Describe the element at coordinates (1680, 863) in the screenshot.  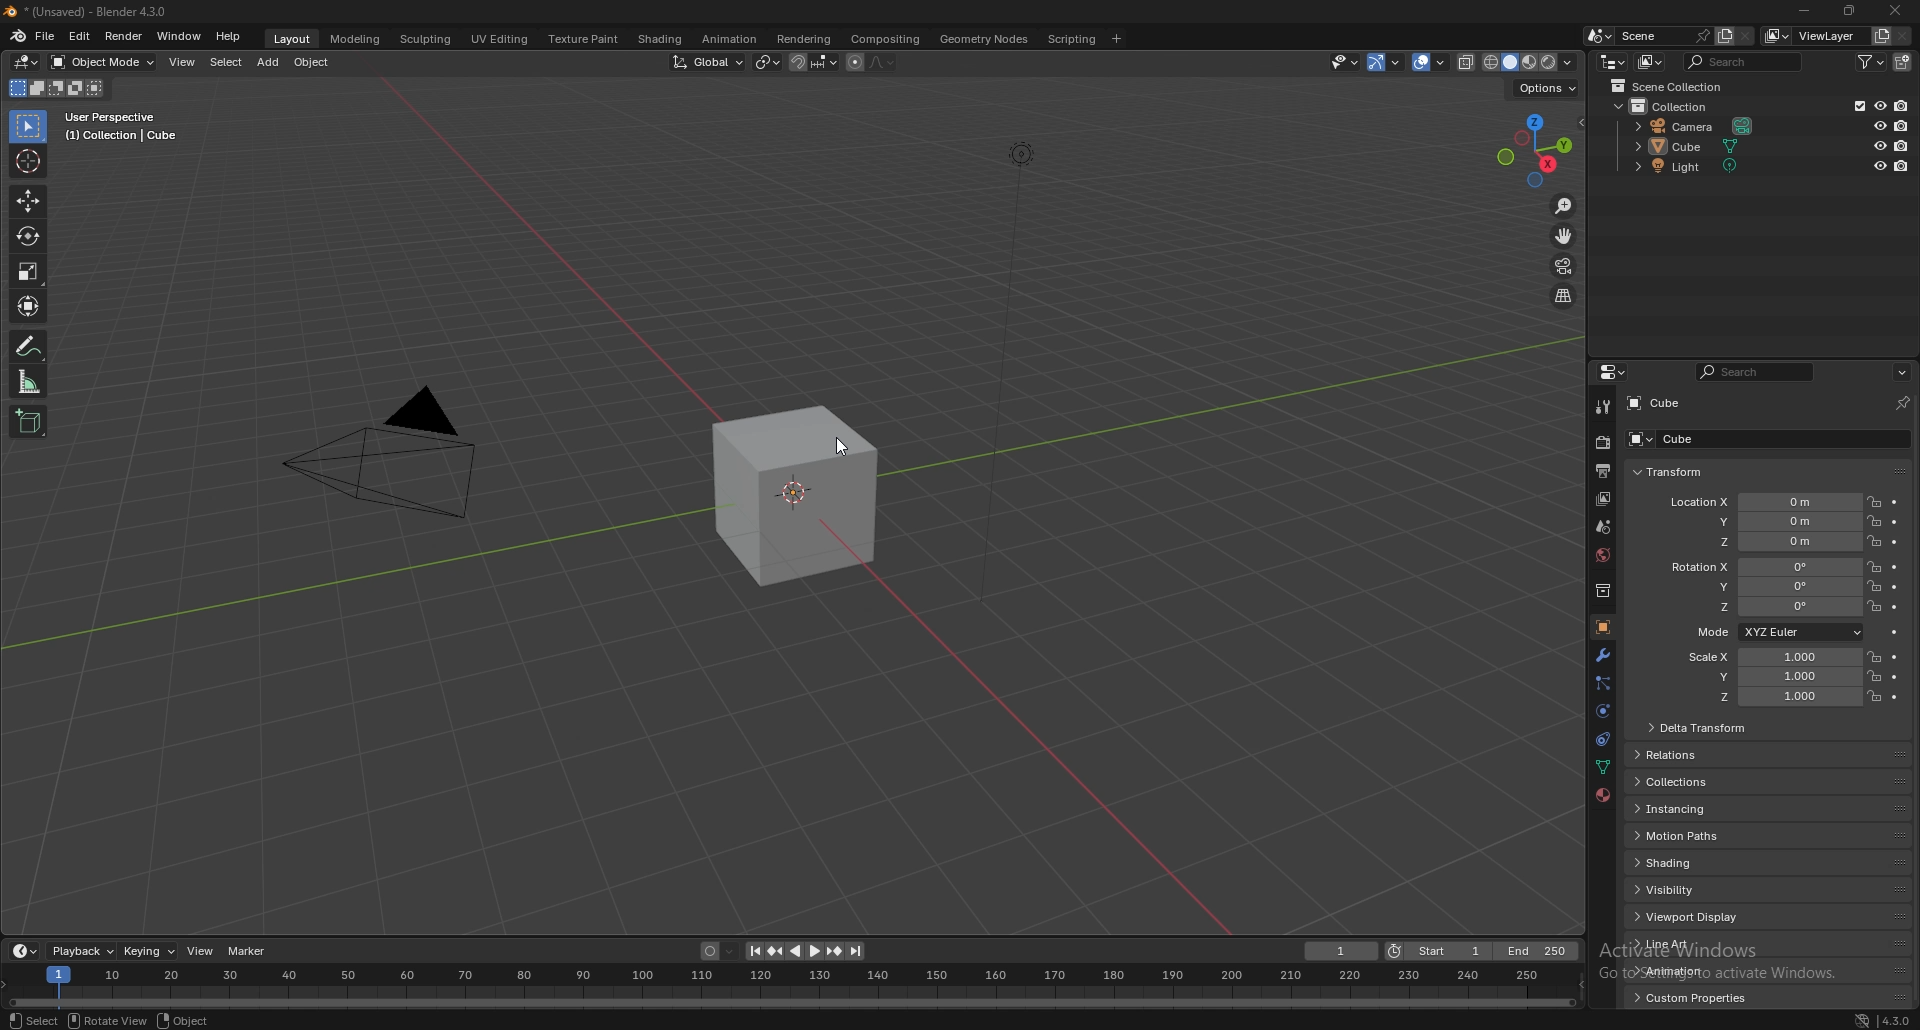
I see `shading` at that location.